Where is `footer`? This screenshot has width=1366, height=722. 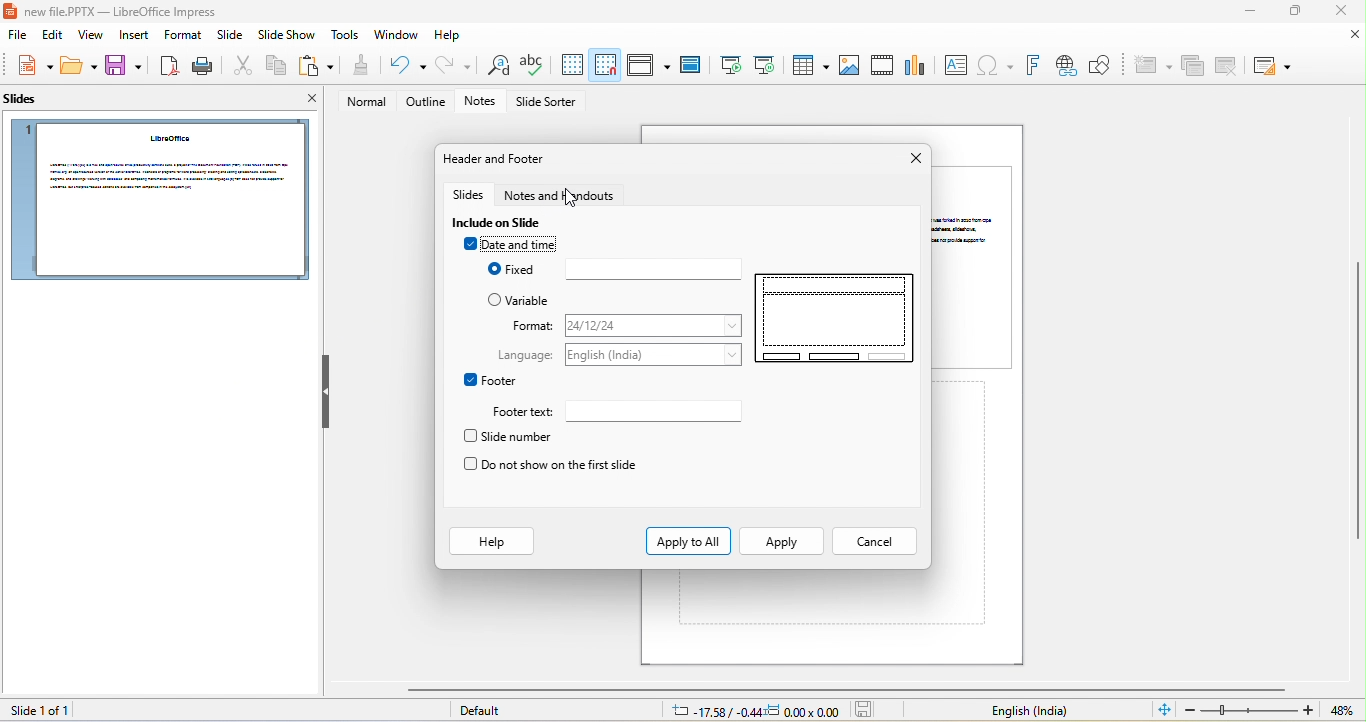
footer is located at coordinates (491, 380).